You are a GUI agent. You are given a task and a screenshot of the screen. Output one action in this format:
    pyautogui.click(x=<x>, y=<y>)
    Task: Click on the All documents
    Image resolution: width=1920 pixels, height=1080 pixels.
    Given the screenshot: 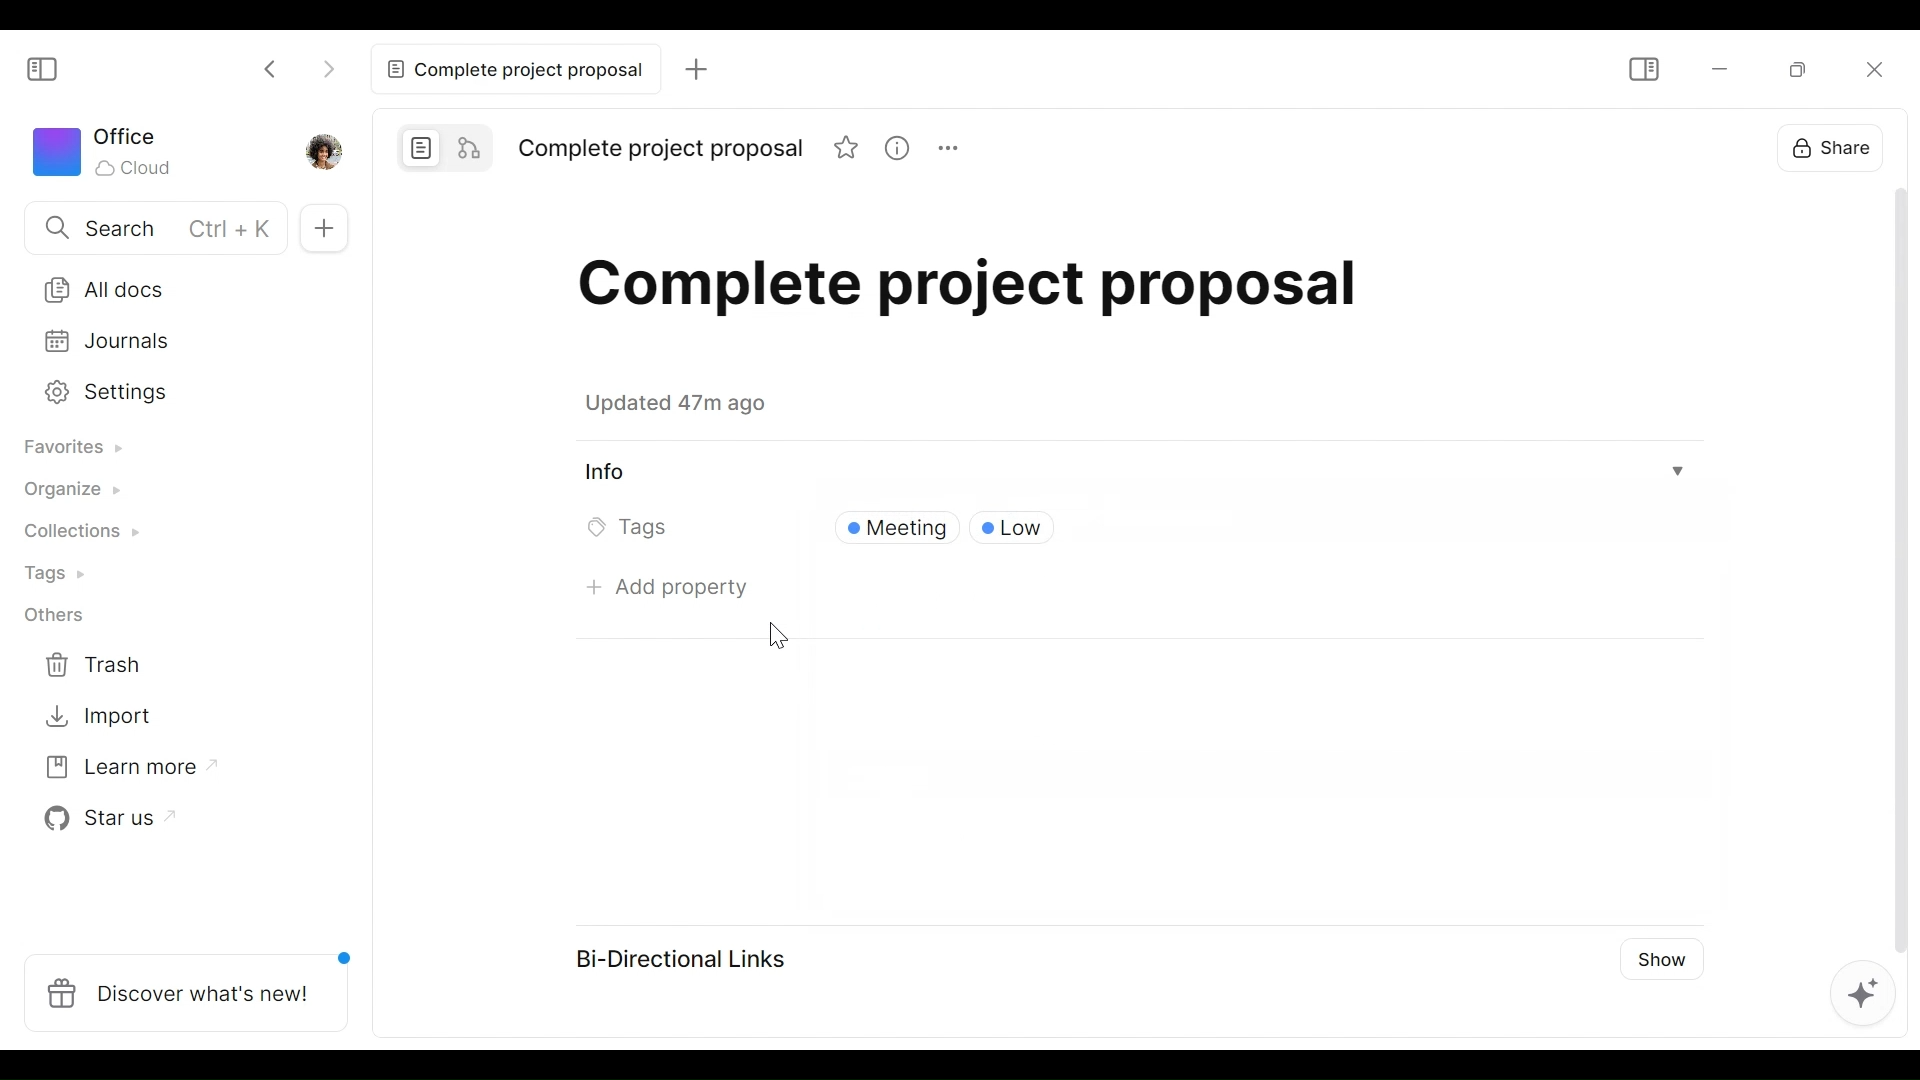 What is the action you would take?
    pyautogui.click(x=171, y=286)
    